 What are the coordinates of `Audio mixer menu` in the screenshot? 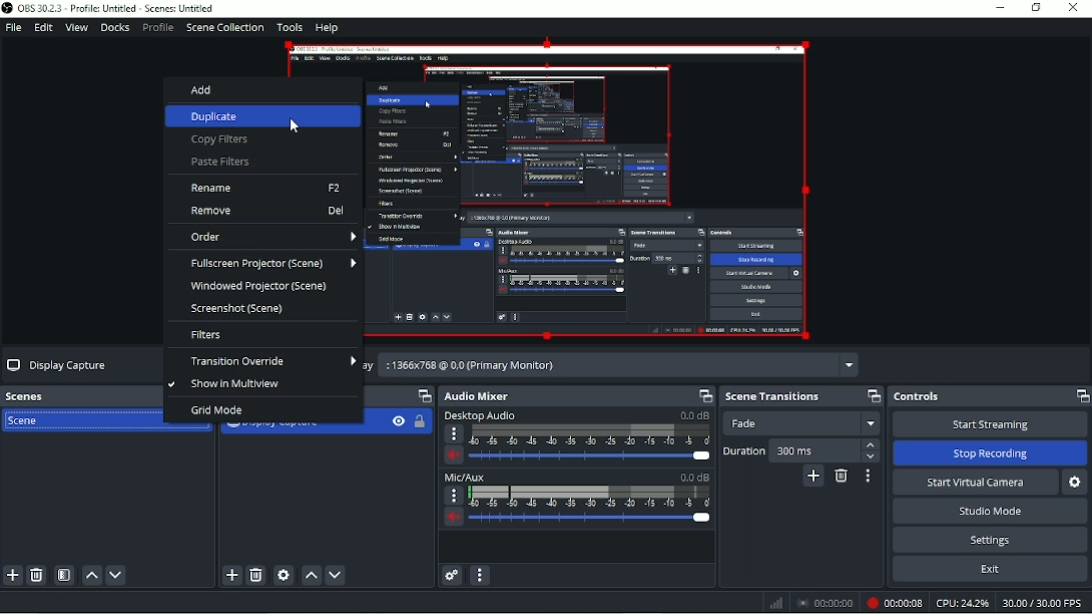 It's located at (481, 575).